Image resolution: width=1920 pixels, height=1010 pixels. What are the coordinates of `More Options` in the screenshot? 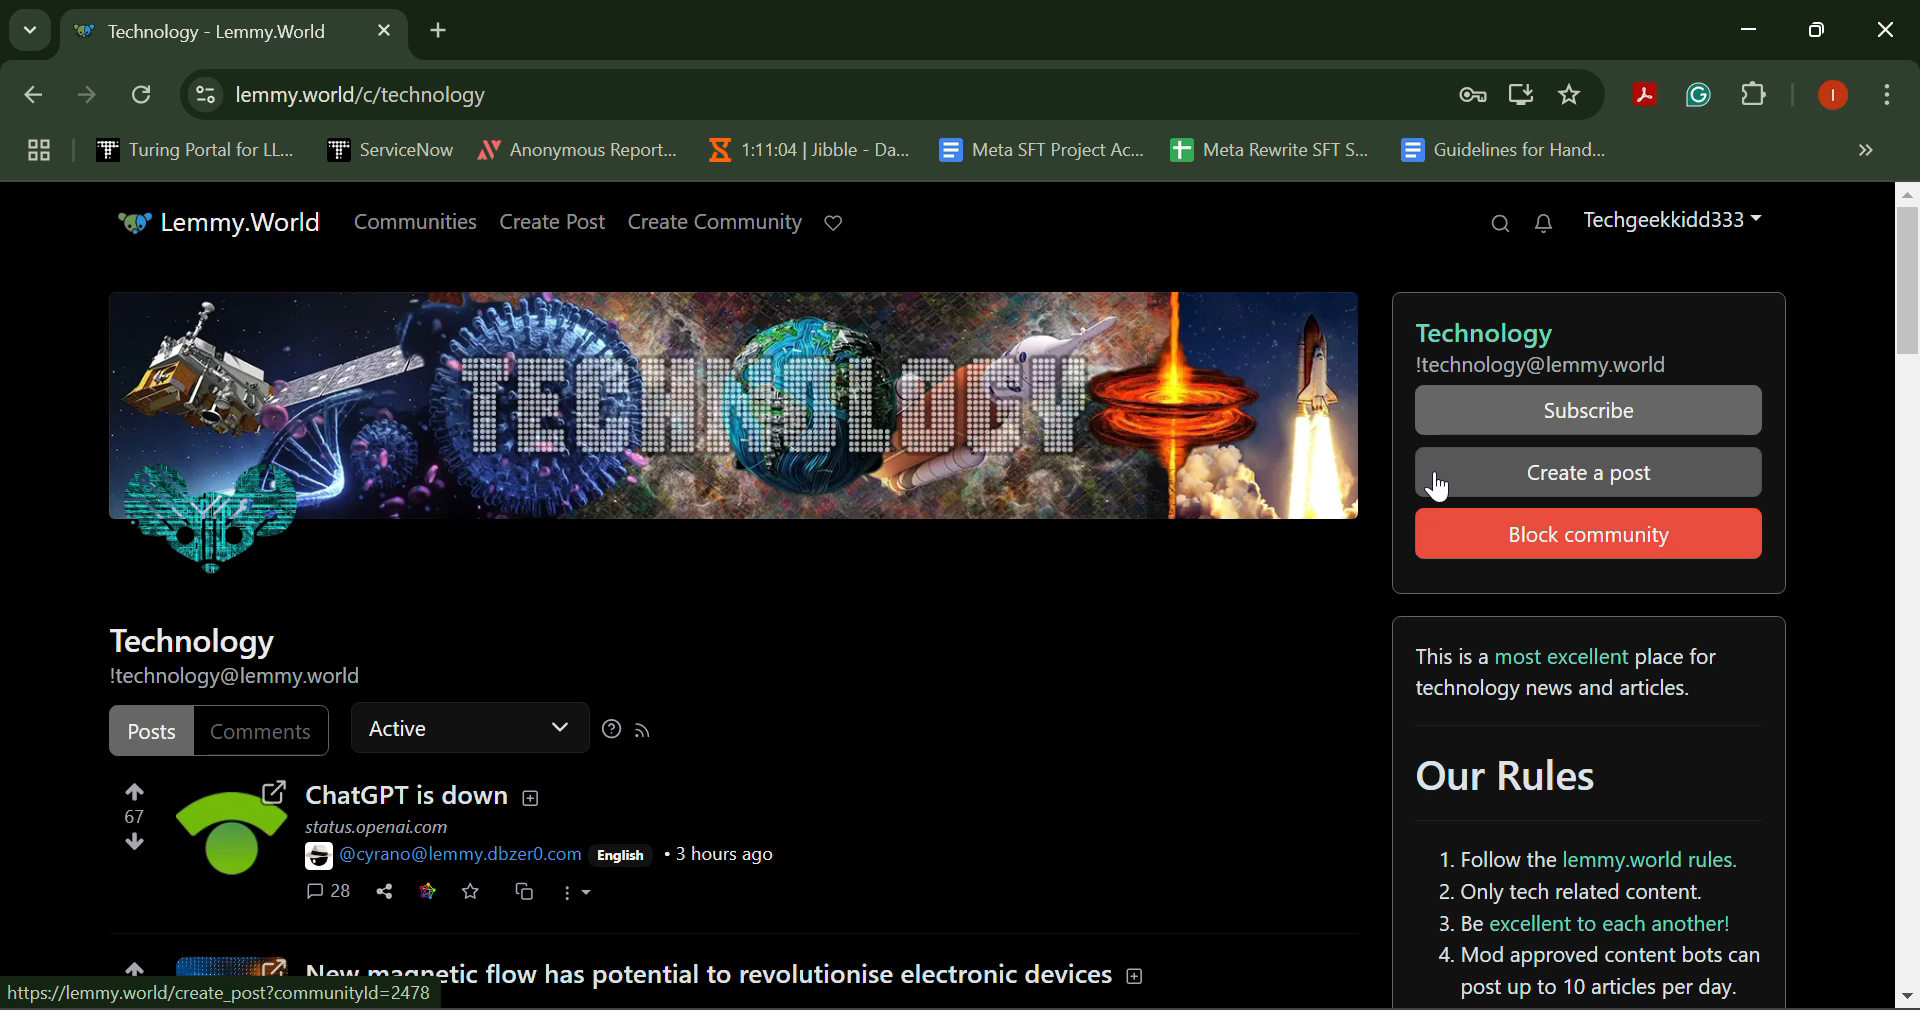 It's located at (577, 892).